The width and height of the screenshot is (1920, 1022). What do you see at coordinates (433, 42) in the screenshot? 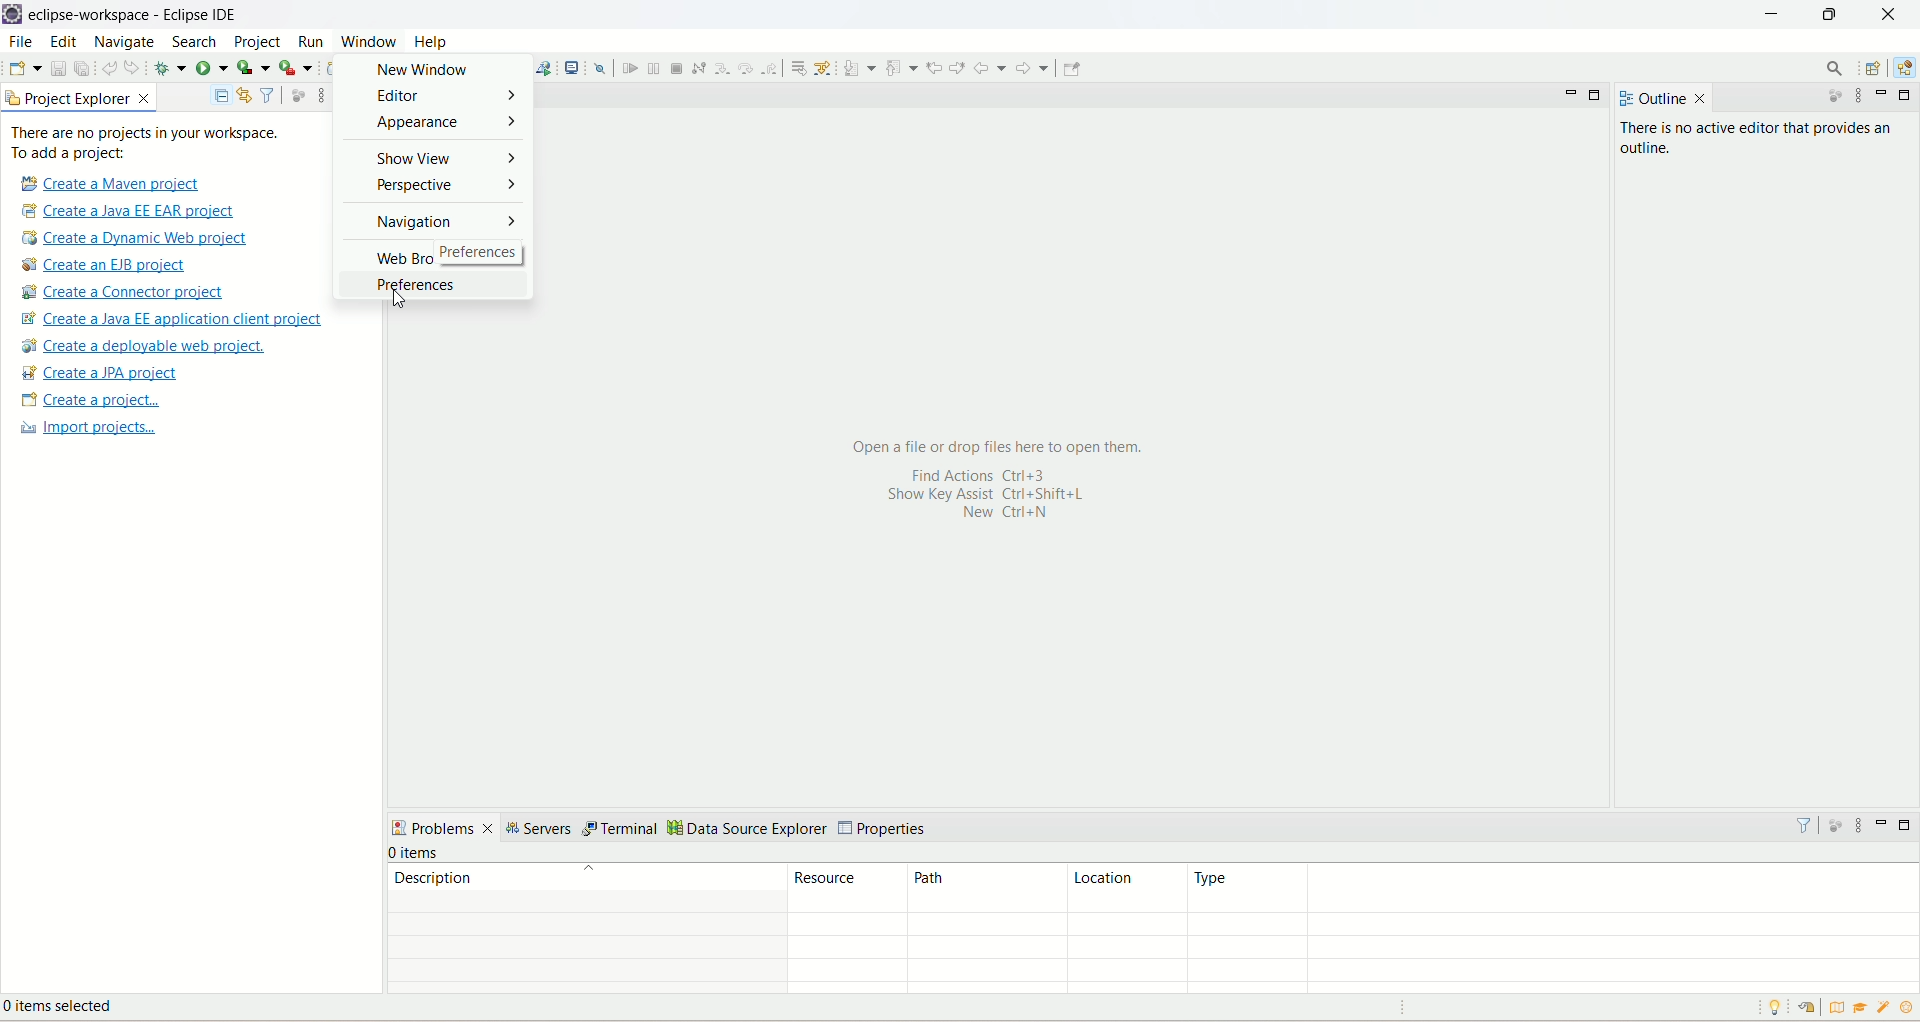
I see `help` at bounding box center [433, 42].